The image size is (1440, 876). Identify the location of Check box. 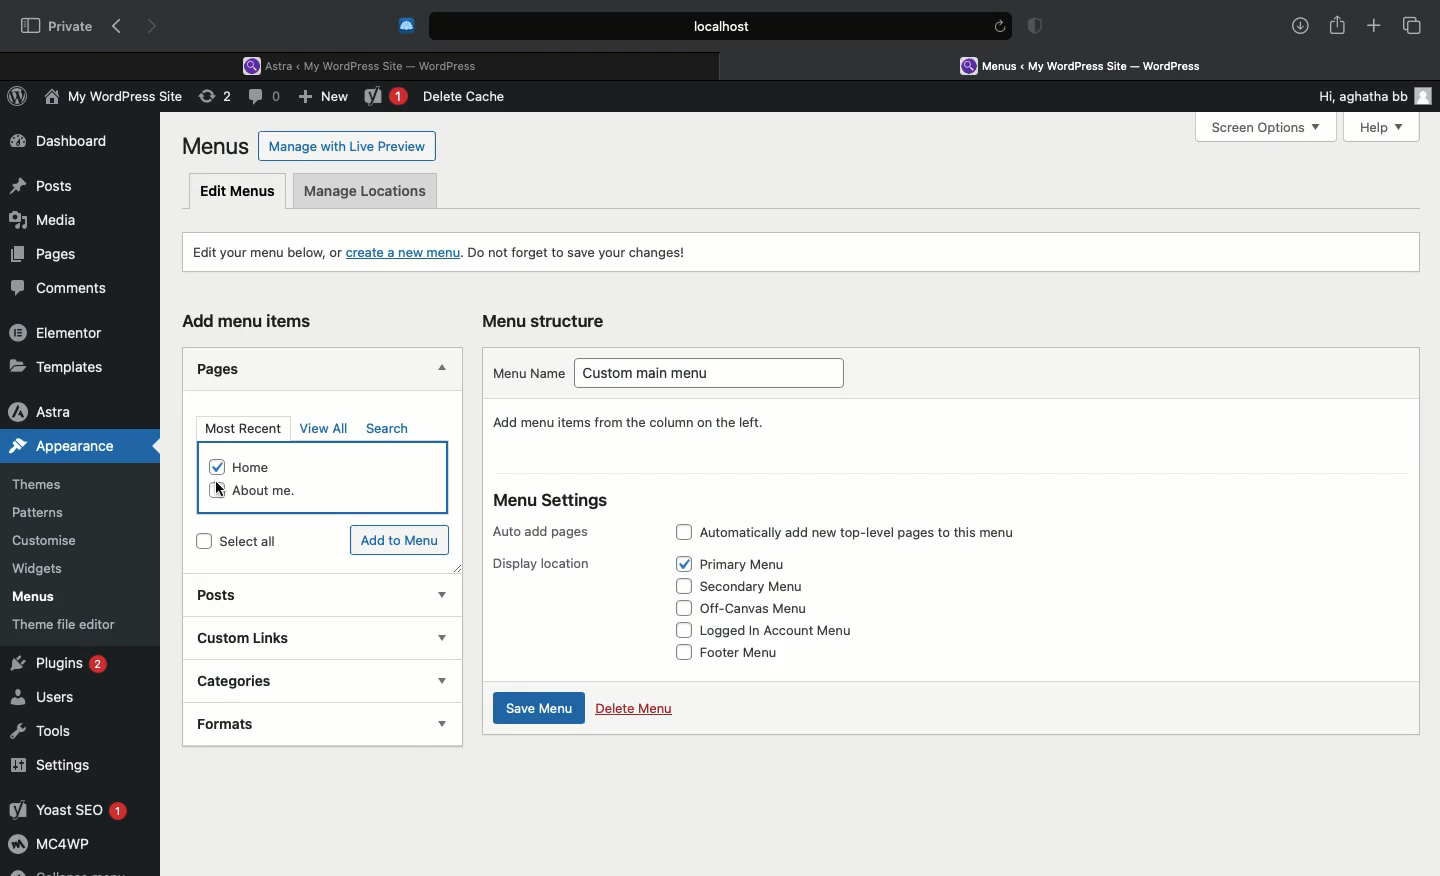
(683, 529).